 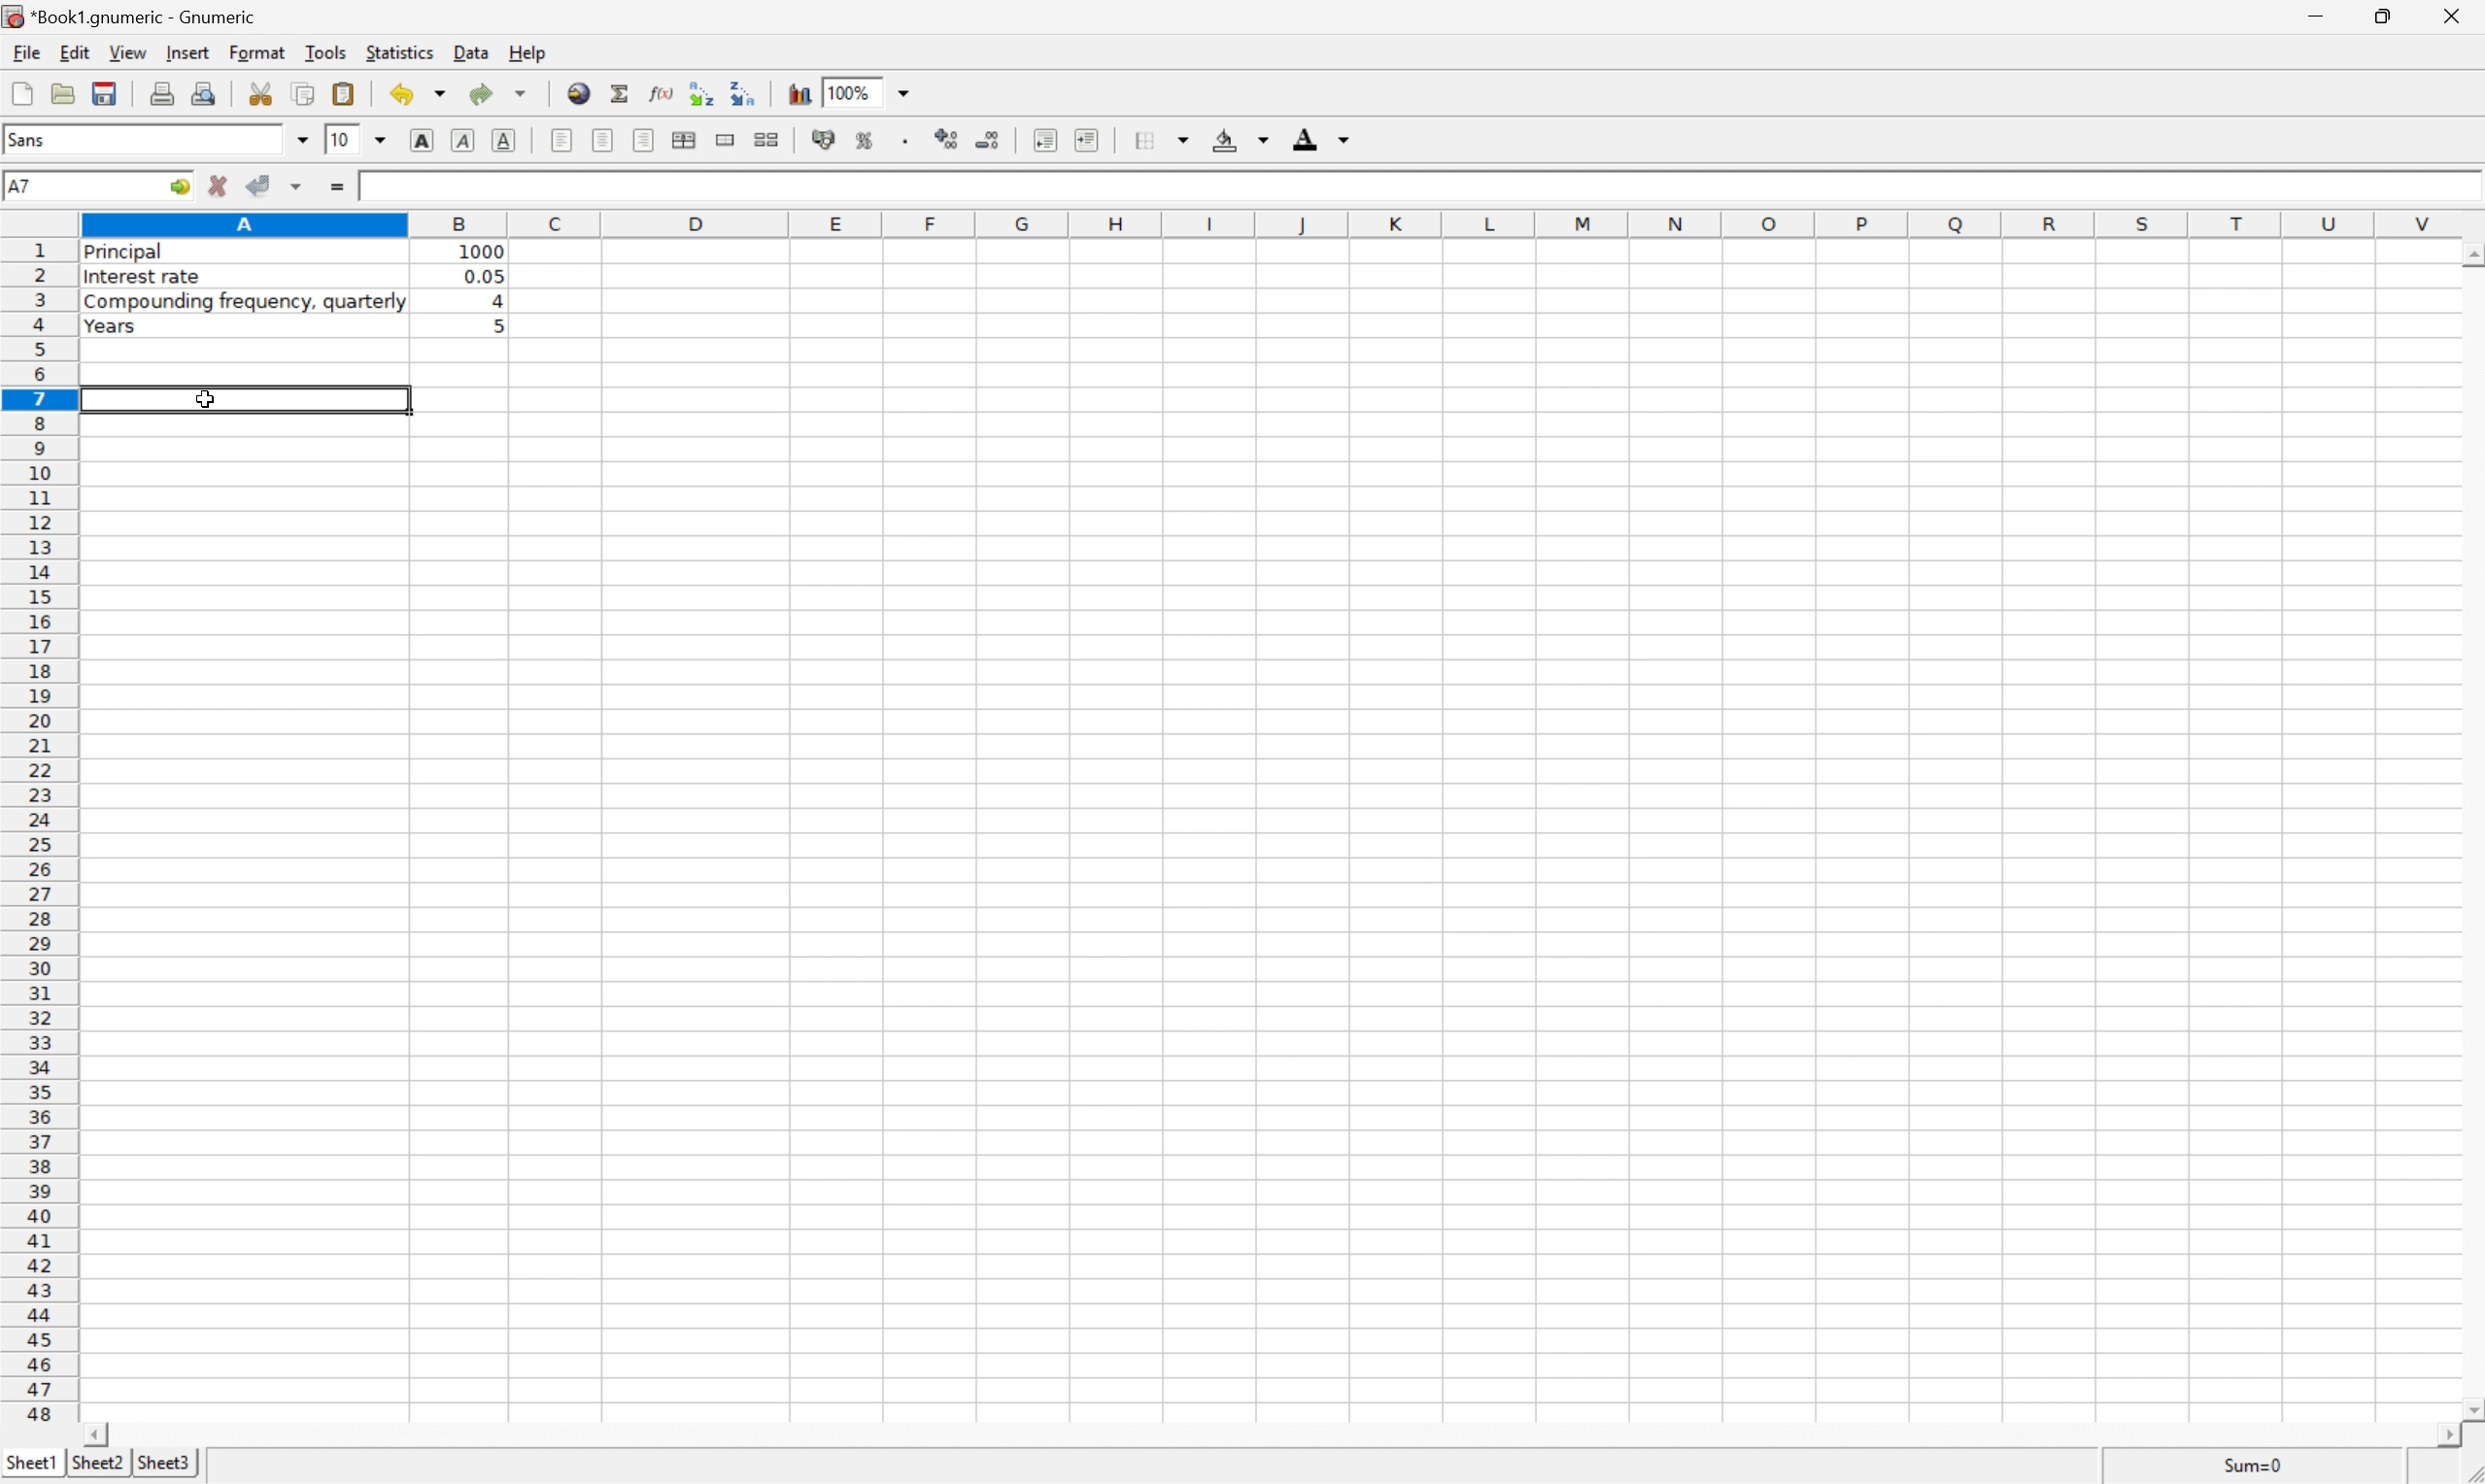 What do you see at coordinates (663, 93) in the screenshot?
I see `edit function in current cell` at bounding box center [663, 93].